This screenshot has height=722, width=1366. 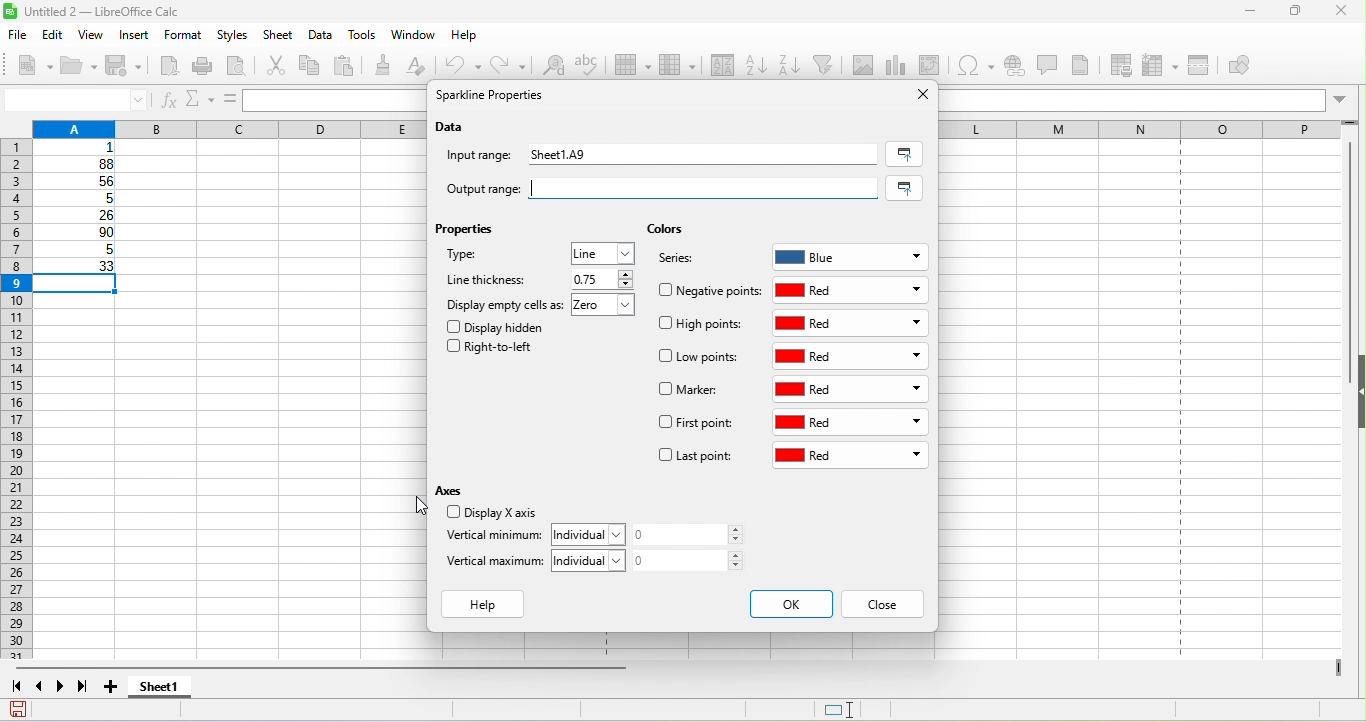 What do you see at coordinates (280, 36) in the screenshot?
I see `sheet` at bounding box center [280, 36].